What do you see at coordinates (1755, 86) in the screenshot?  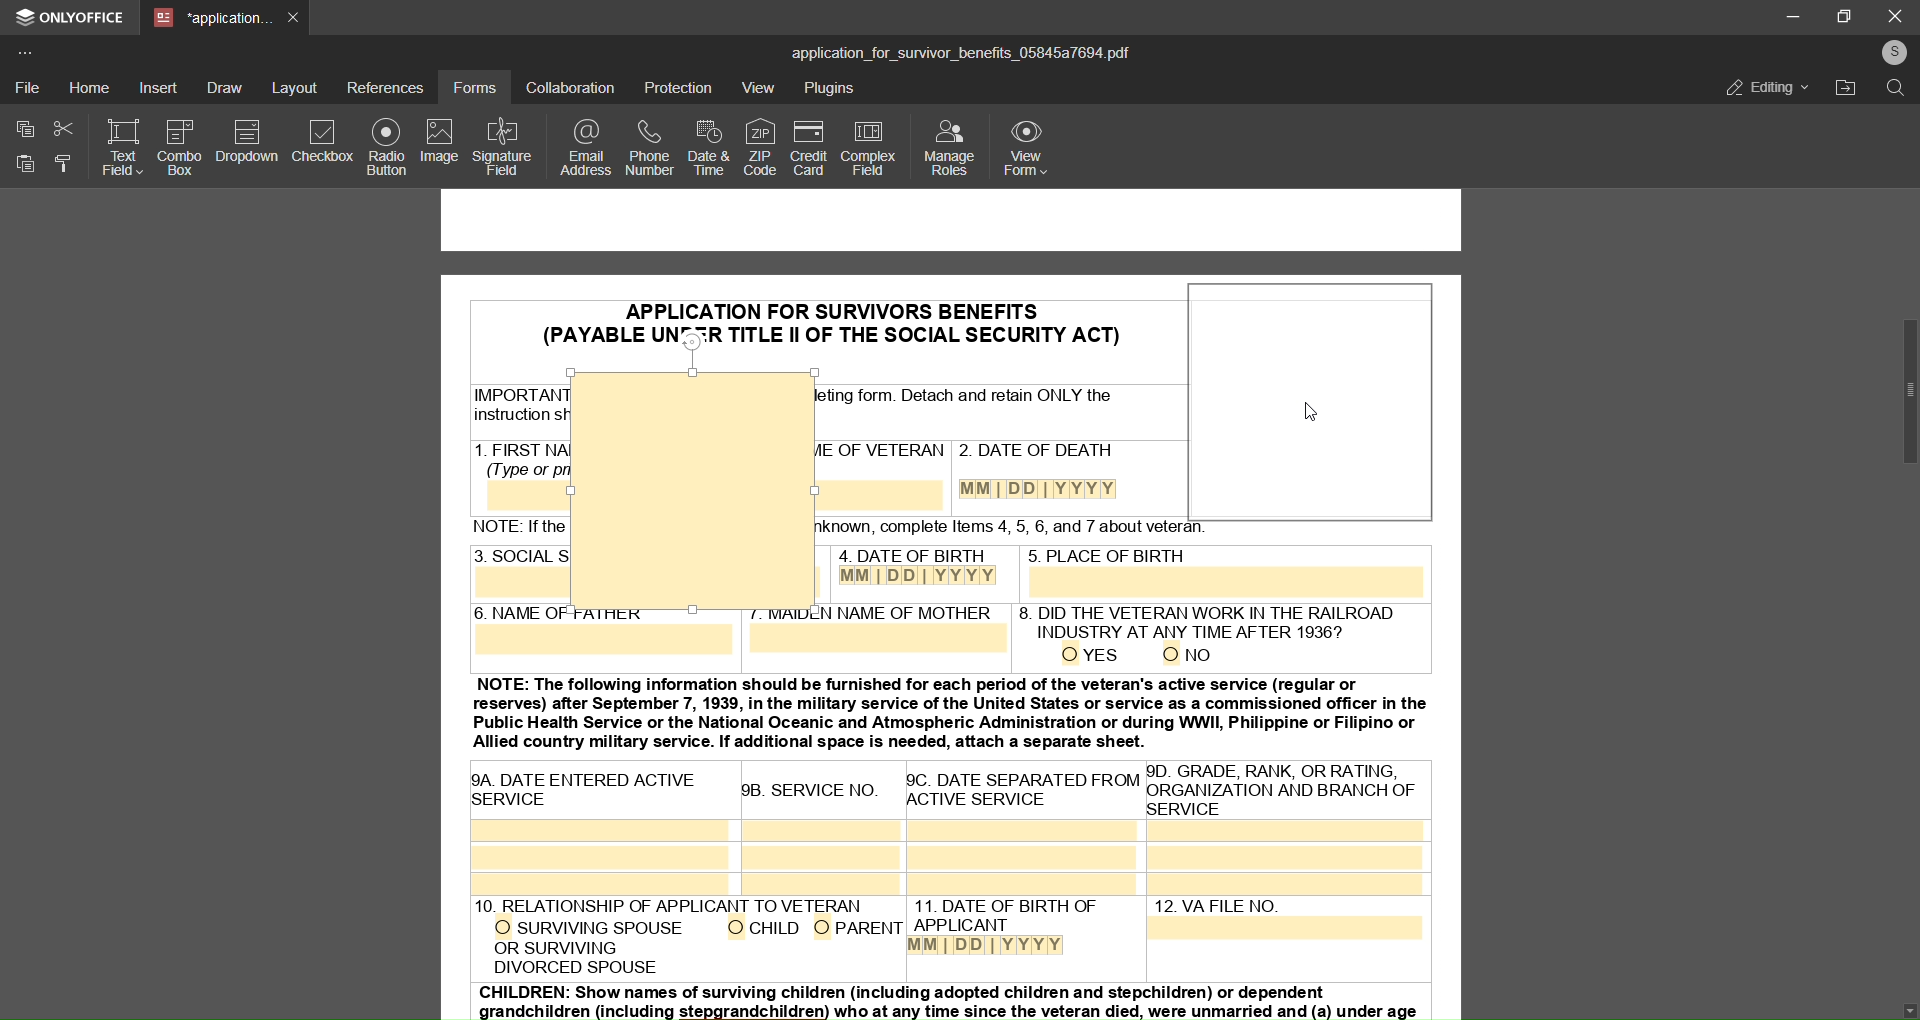 I see `editing` at bounding box center [1755, 86].